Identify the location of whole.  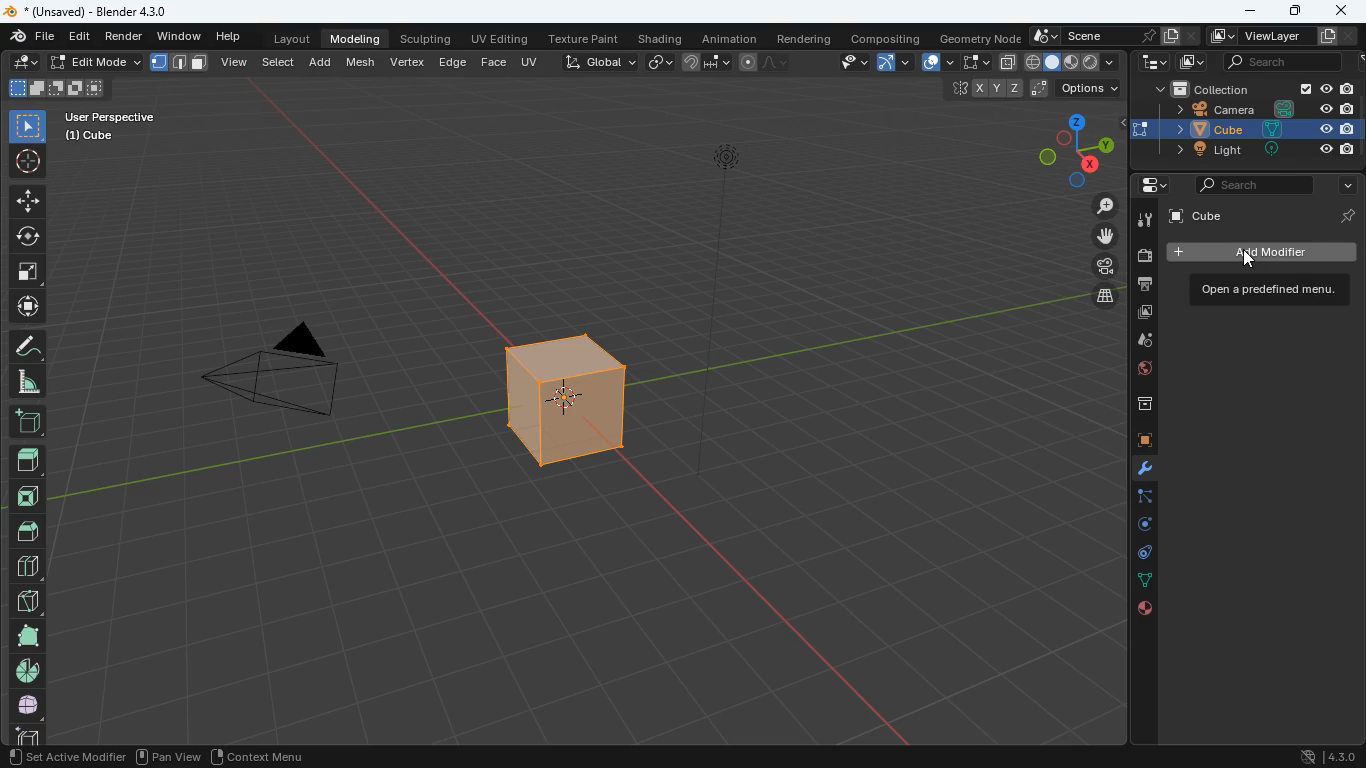
(28, 708).